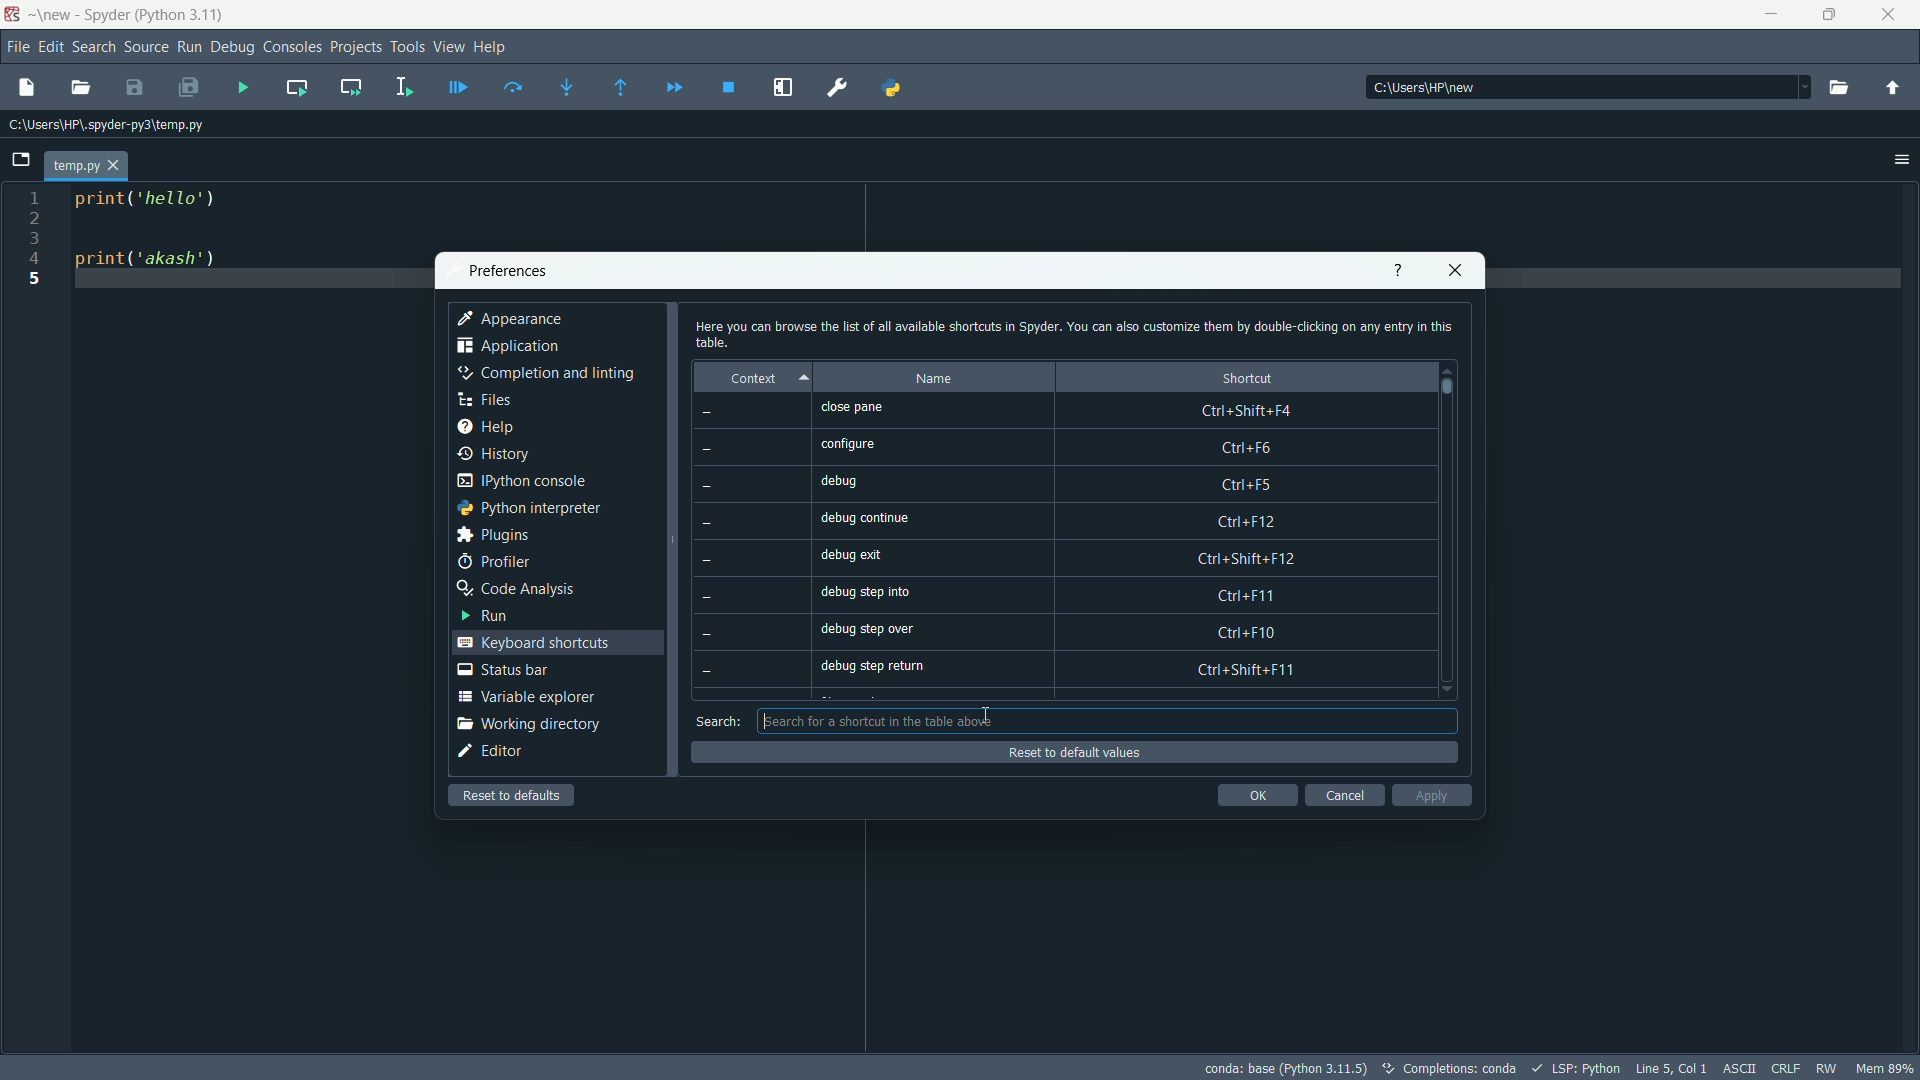  What do you see at coordinates (1074, 332) in the screenshot?
I see `Here you can browse the lit of al available shortcuts in Spyder. You can also customize them by double-clicking on any entry in this table.` at bounding box center [1074, 332].